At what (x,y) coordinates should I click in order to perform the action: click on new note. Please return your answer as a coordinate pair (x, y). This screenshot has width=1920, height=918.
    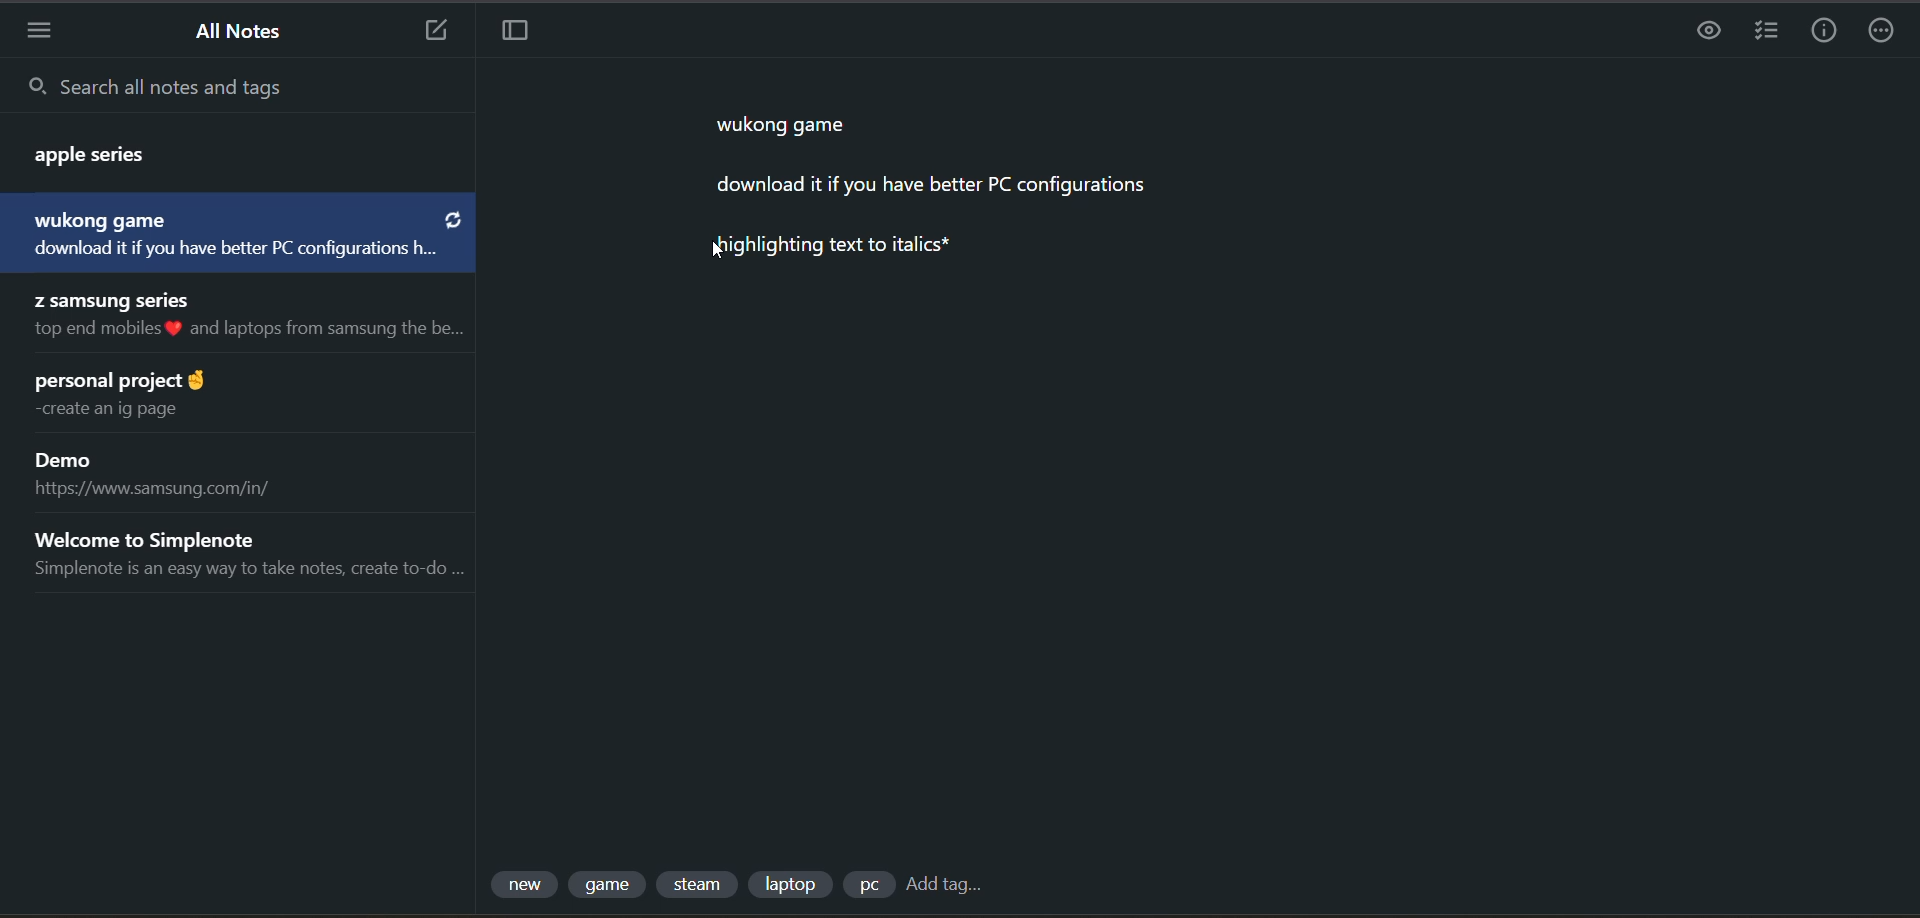
    Looking at the image, I should click on (435, 30).